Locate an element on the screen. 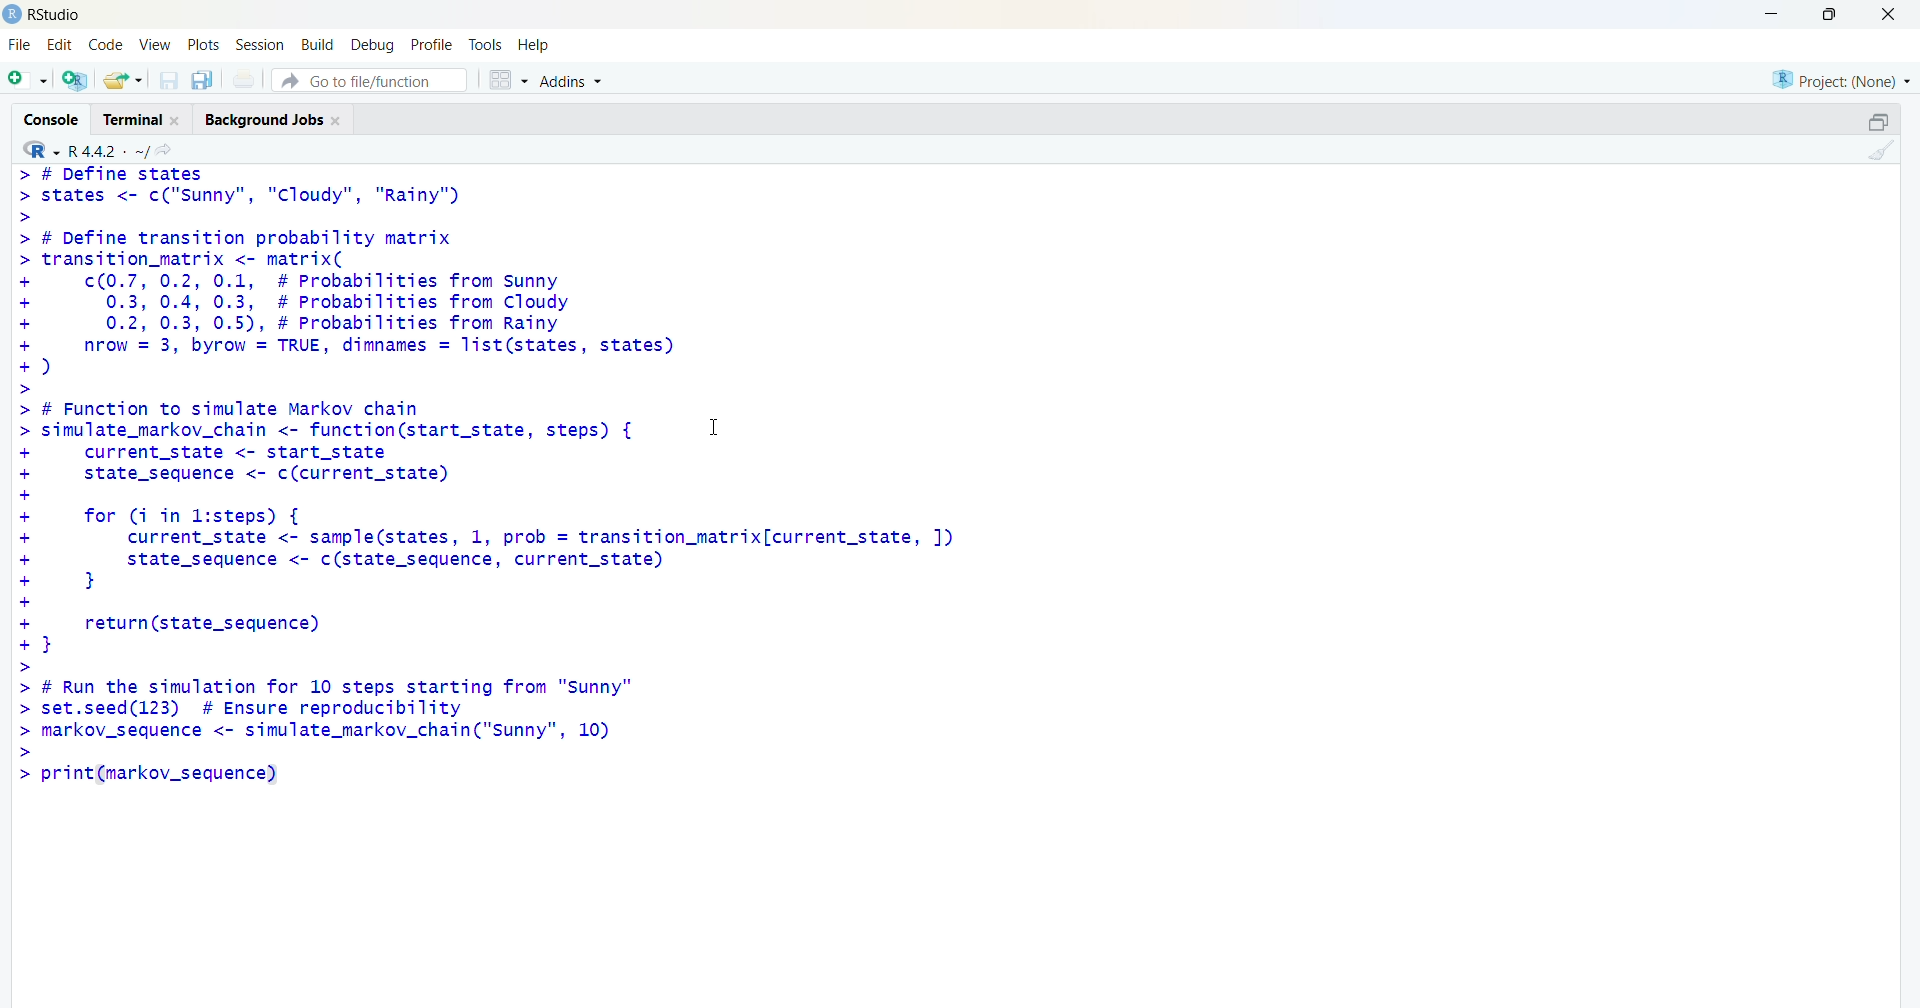  file is located at coordinates (17, 44).